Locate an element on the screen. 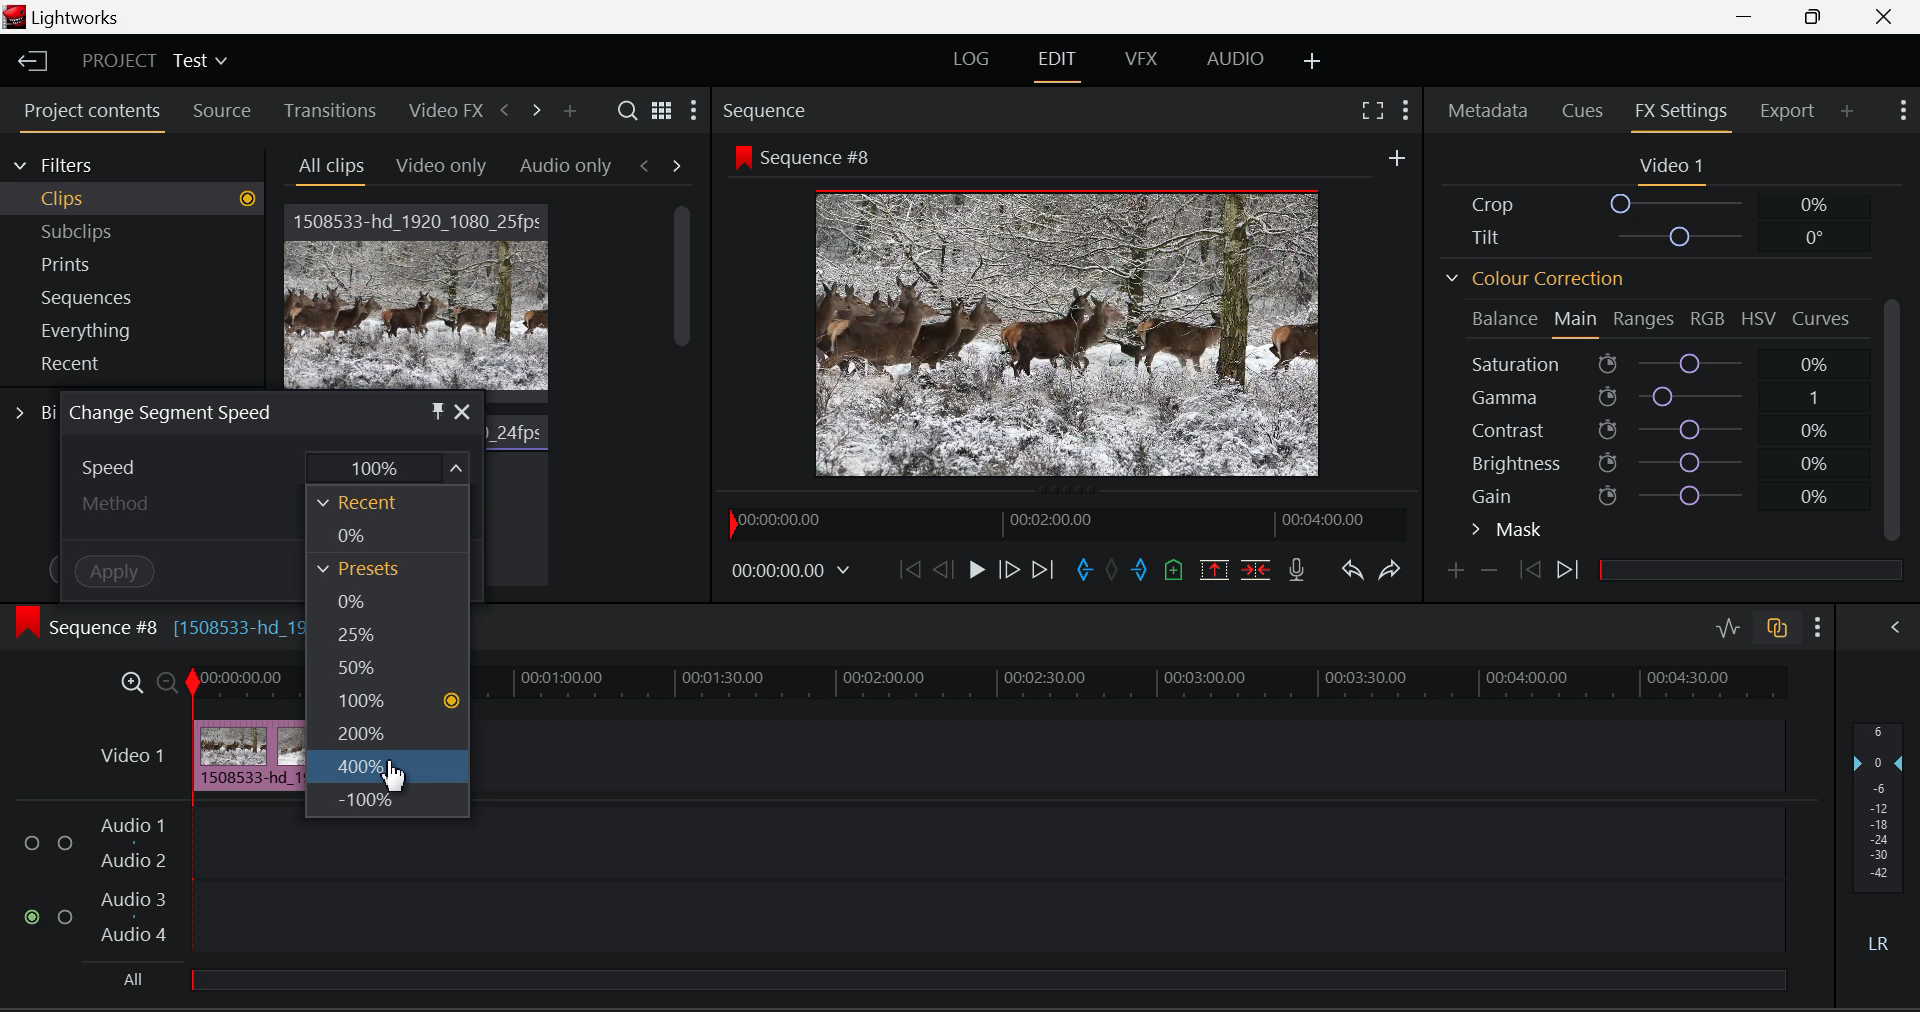 This screenshot has width=1920, height=1012. Prints is located at coordinates (143, 267).